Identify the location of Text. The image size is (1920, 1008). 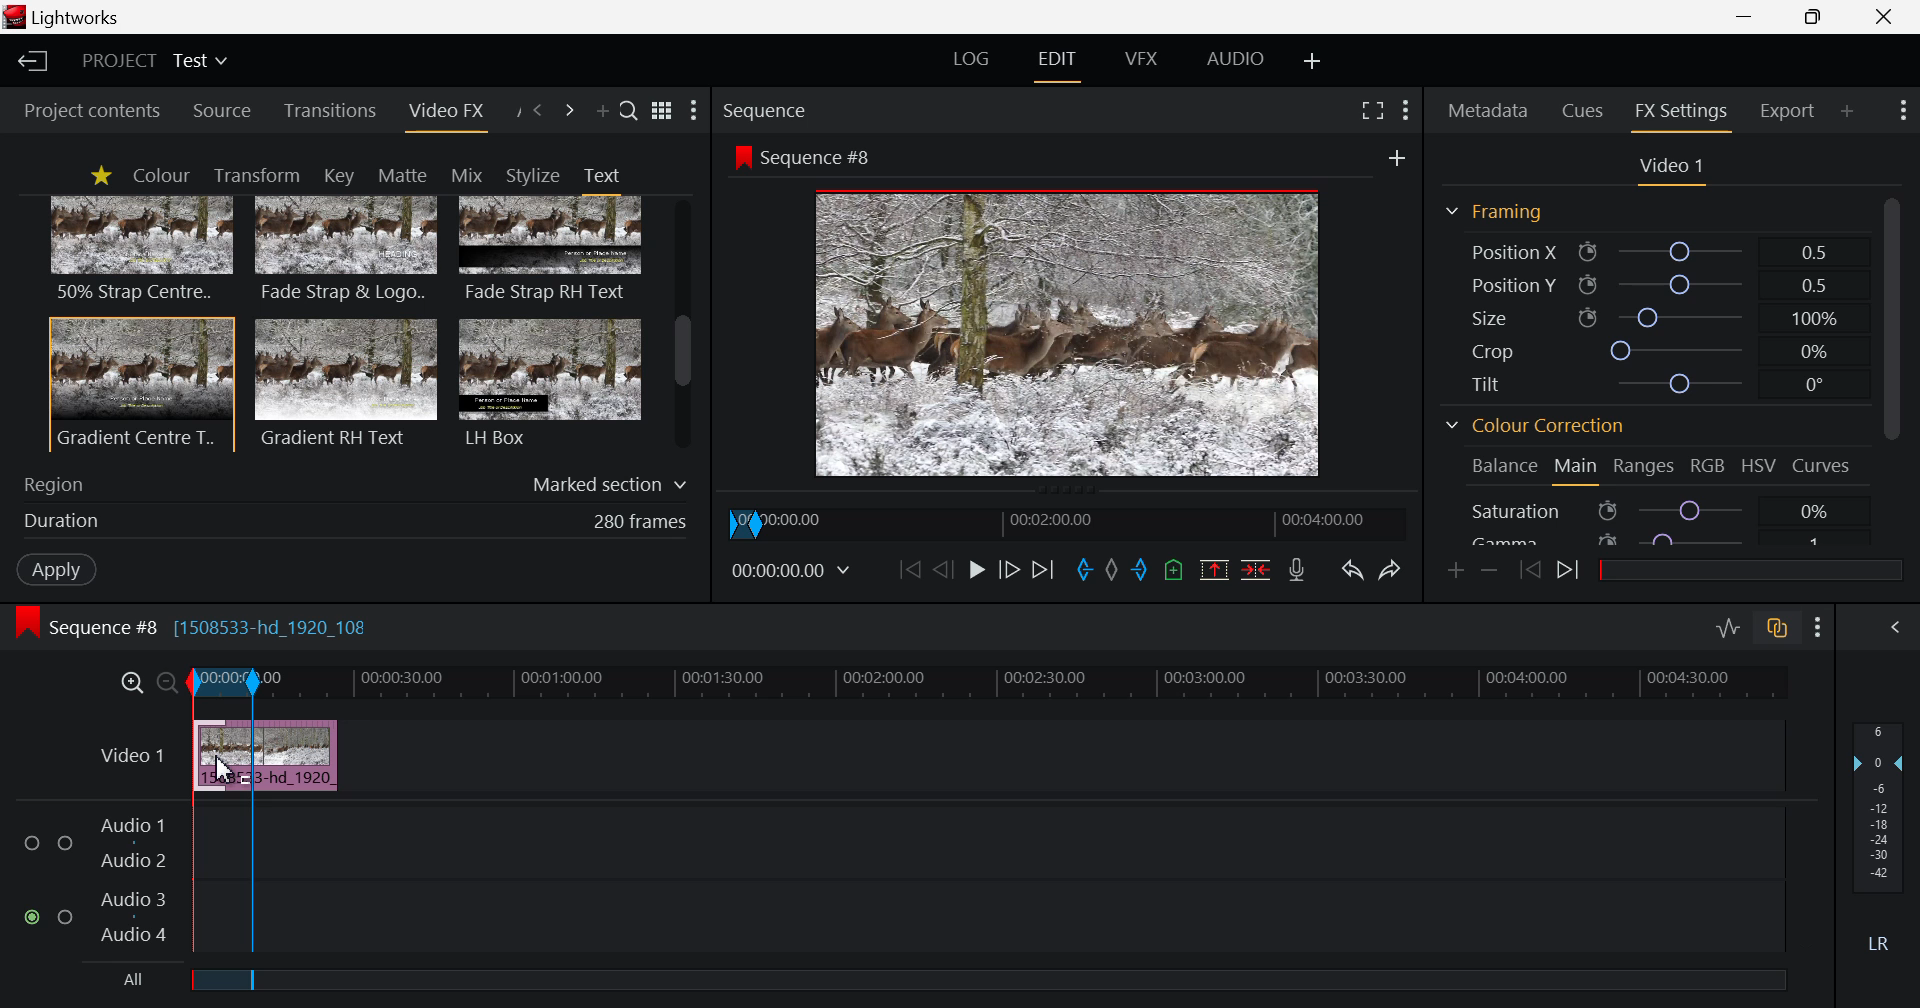
(601, 175).